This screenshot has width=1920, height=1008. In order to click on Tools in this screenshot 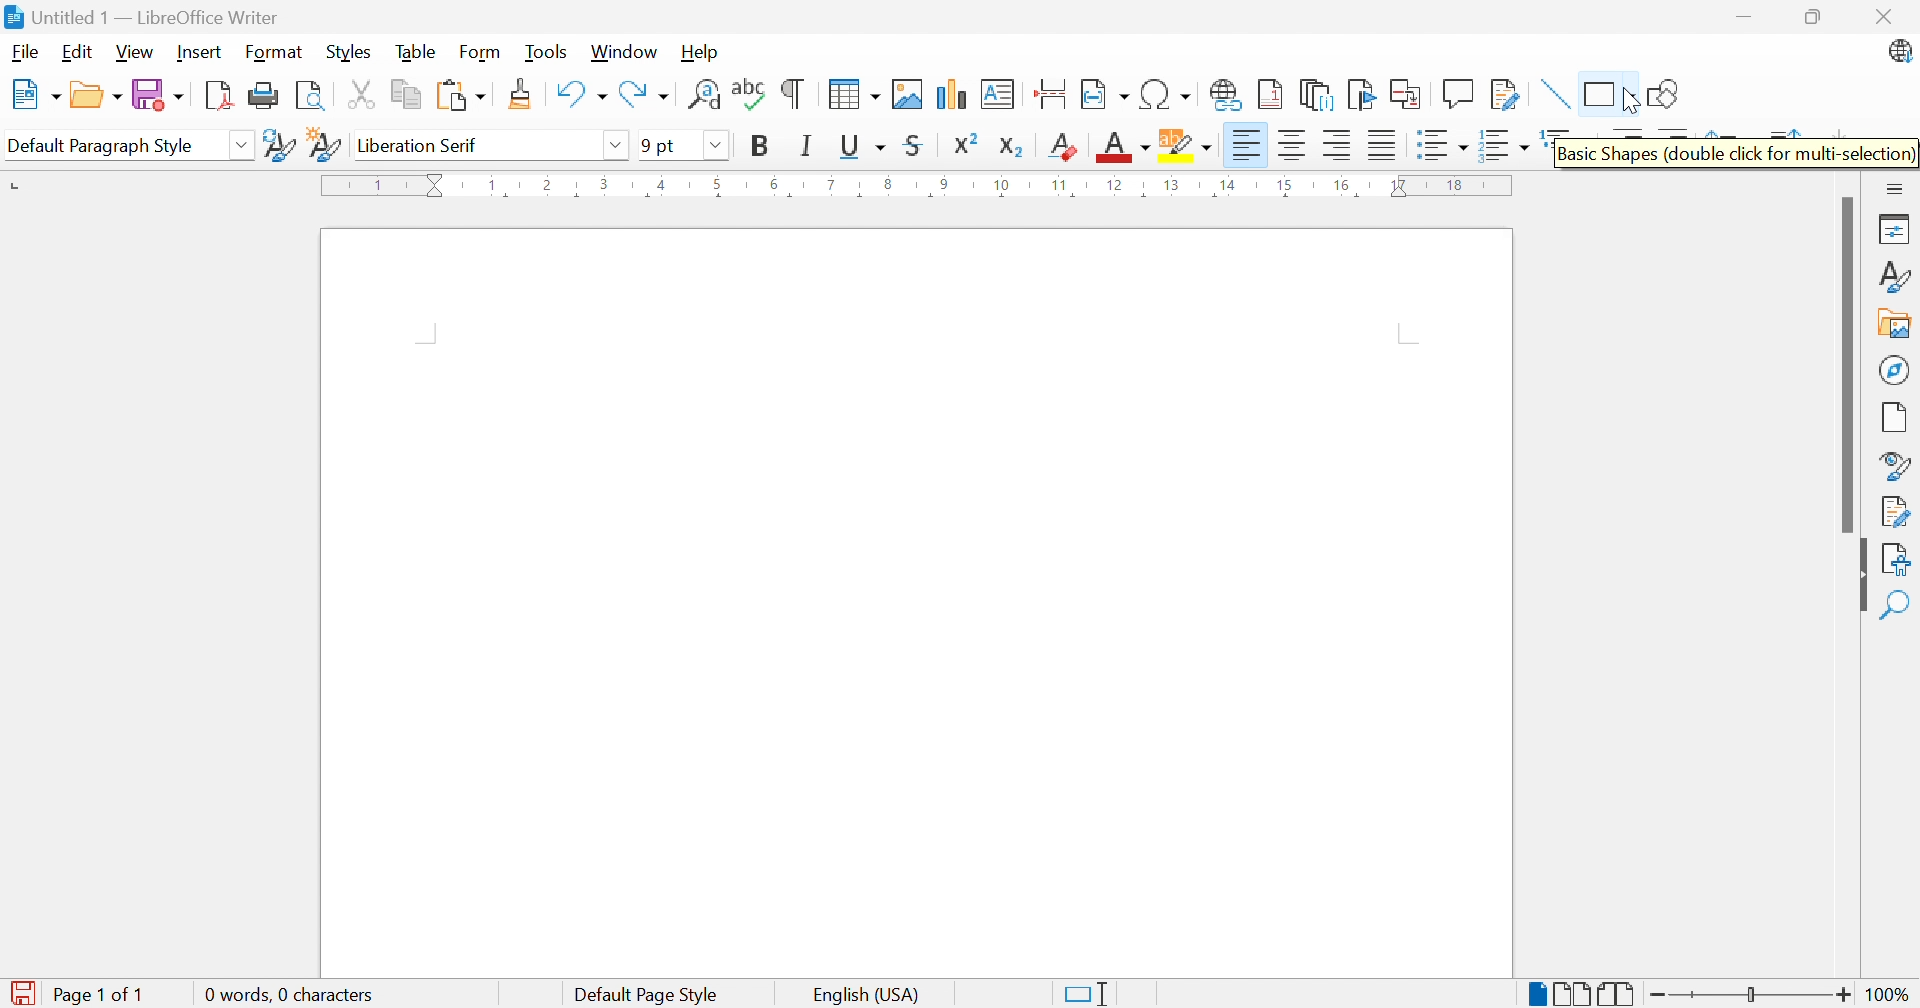, I will do `click(549, 53)`.